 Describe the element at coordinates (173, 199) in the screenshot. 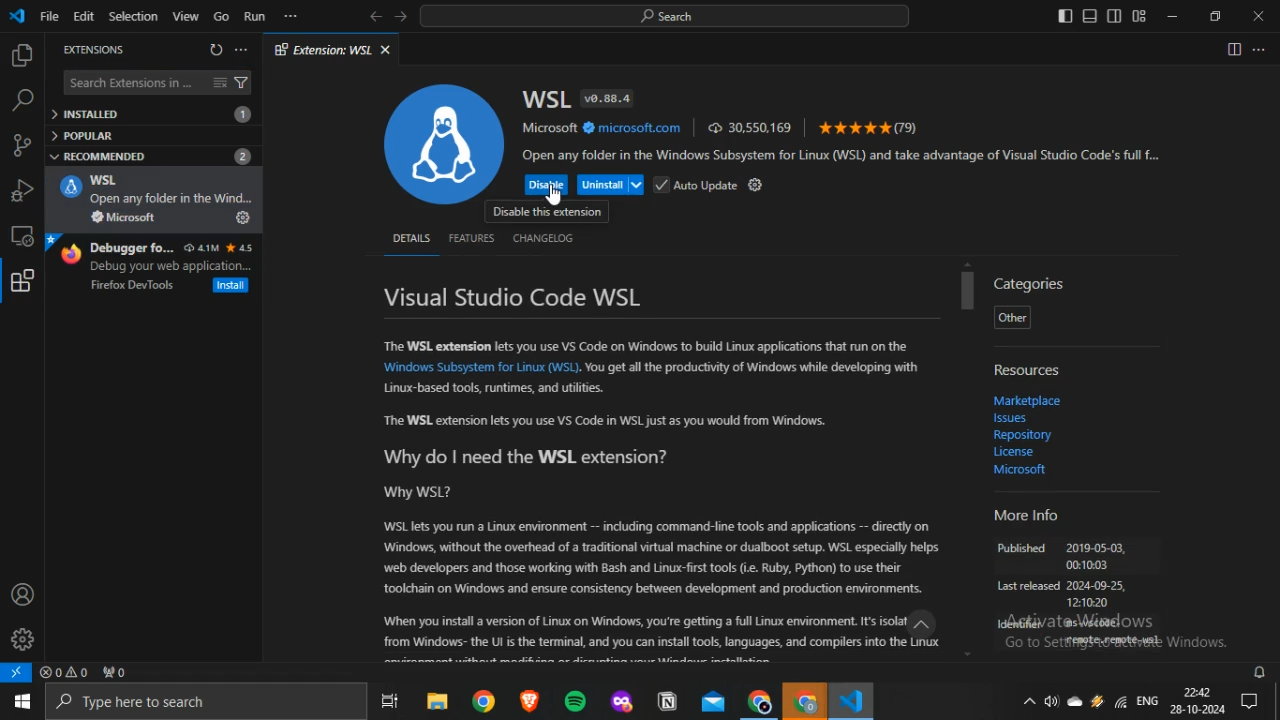

I see `Open my folder in the Wind.` at that location.